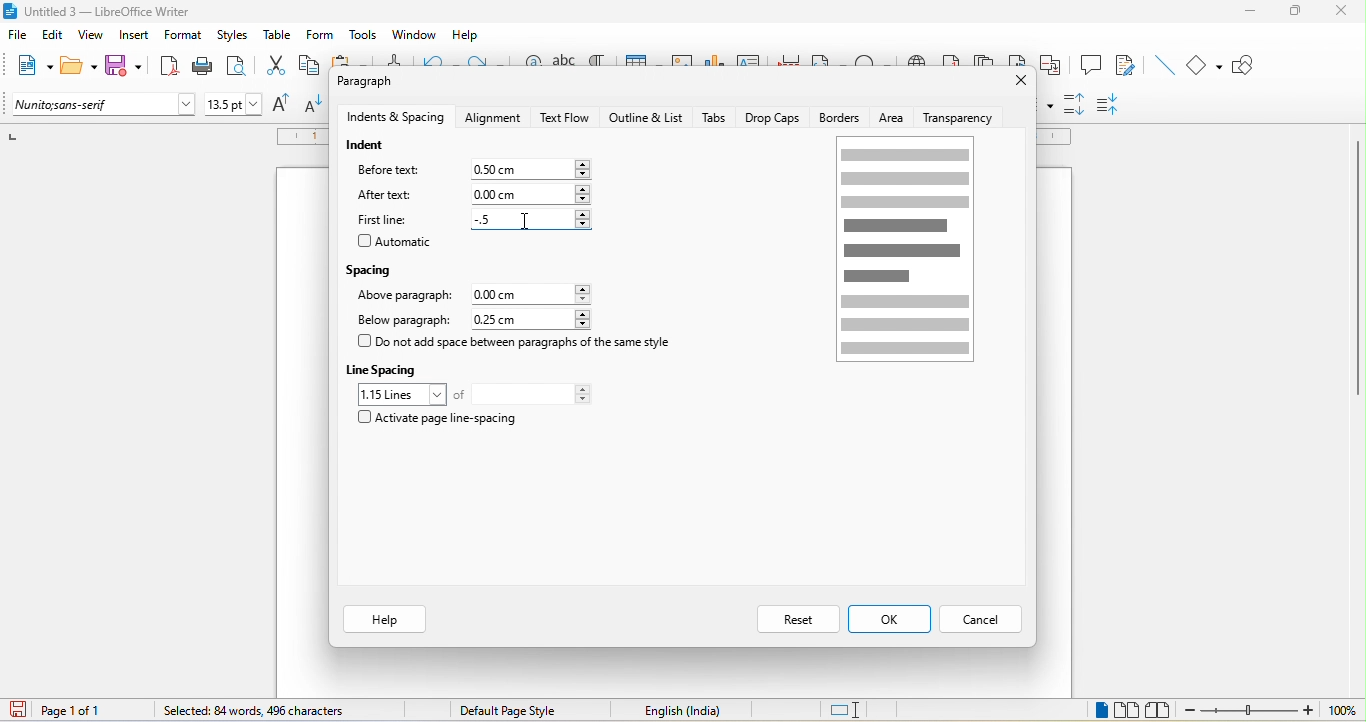 Image resolution: width=1366 pixels, height=722 pixels. Describe the element at coordinates (644, 116) in the screenshot. I see `outline and list` at that location.